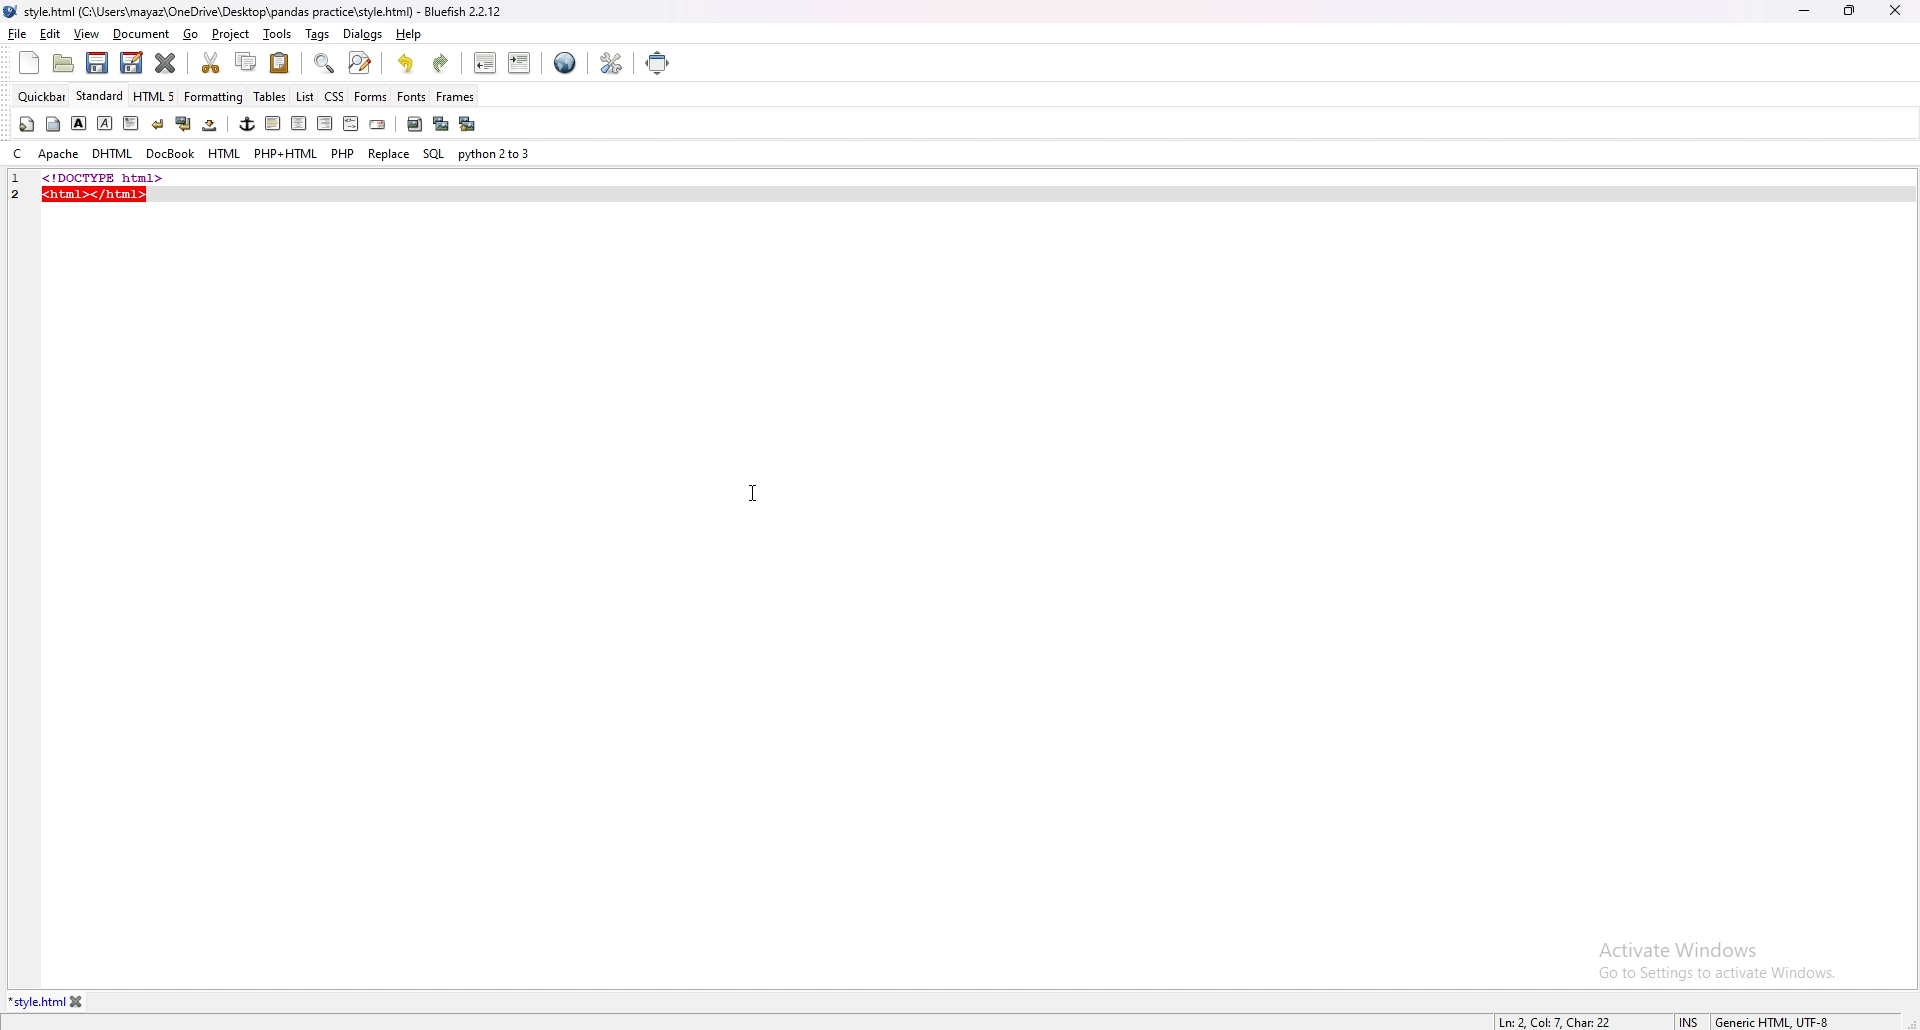 This screenshot has height=1030, width=1920. What do you see at coordinates (371, 95) in the screenshot?
I see `forms` at bounding box center [371, 95].